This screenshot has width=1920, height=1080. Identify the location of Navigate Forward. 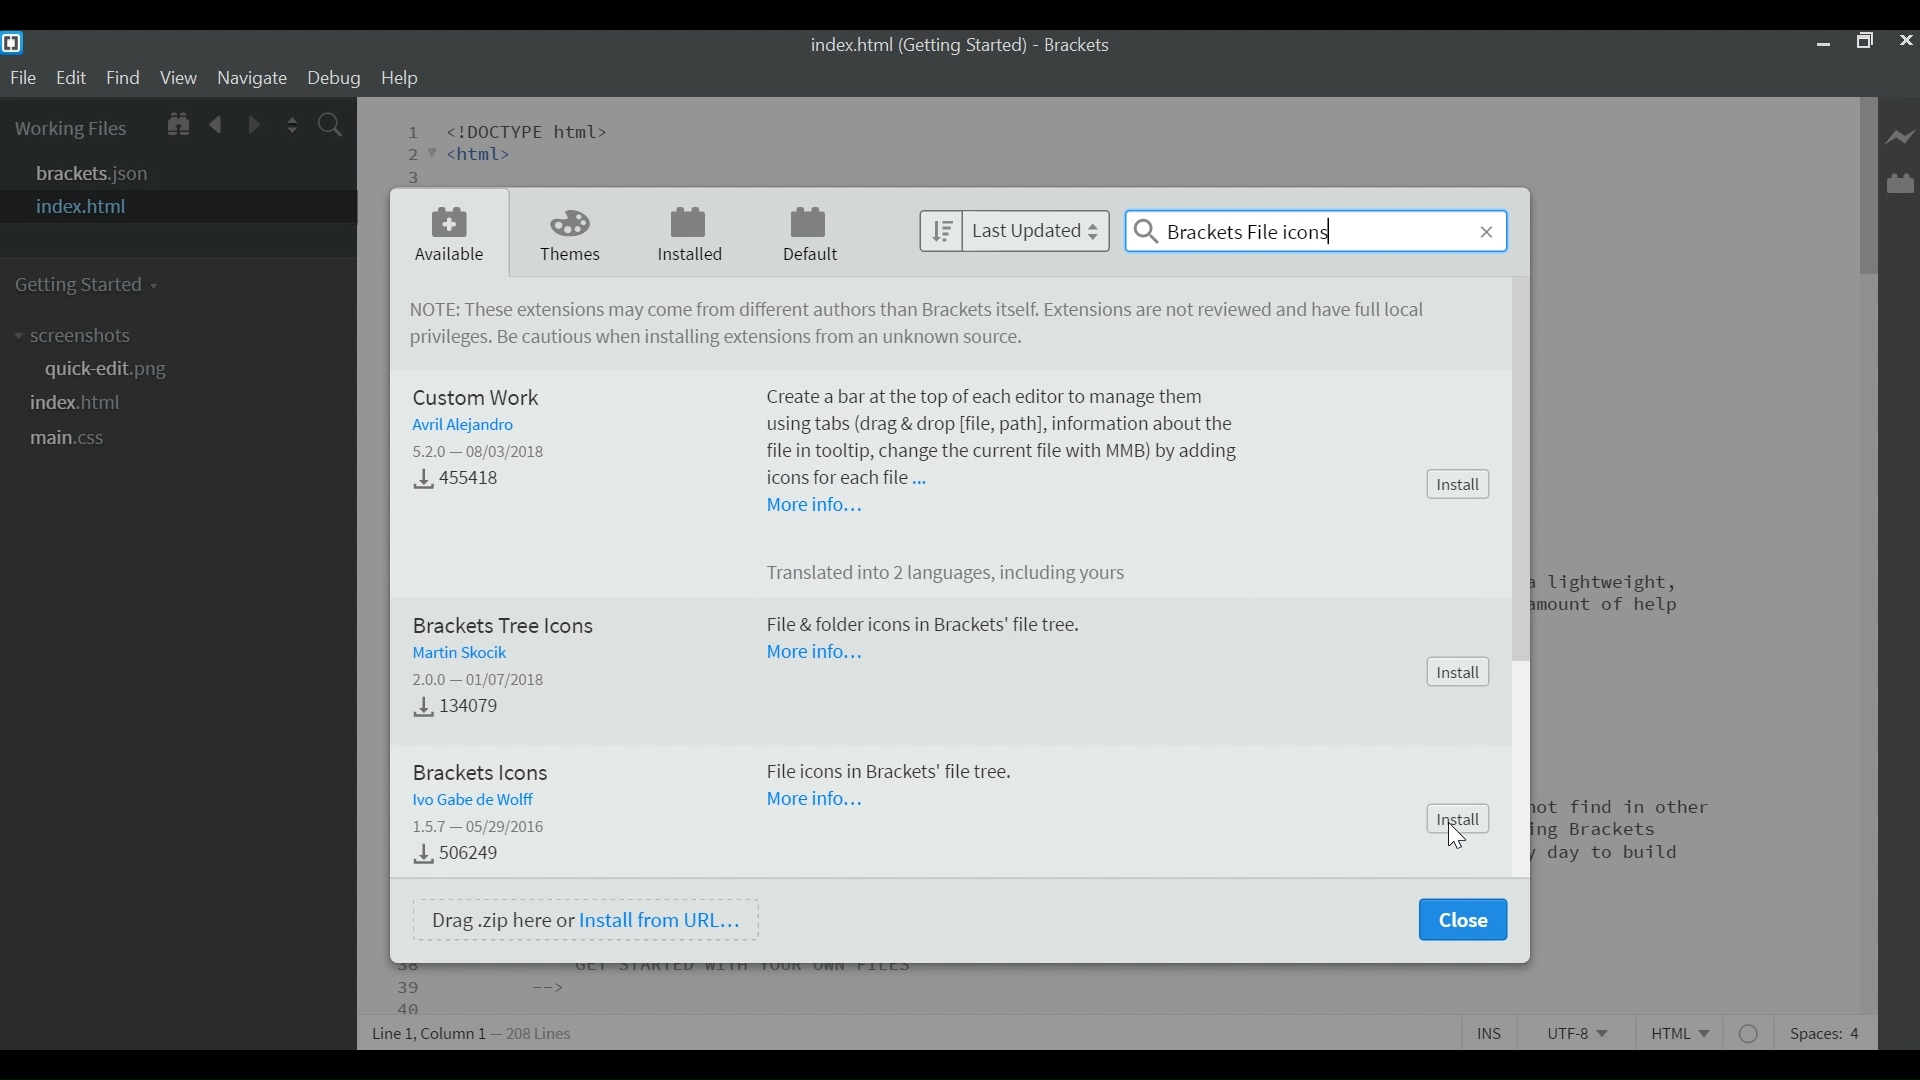
(253, 123).